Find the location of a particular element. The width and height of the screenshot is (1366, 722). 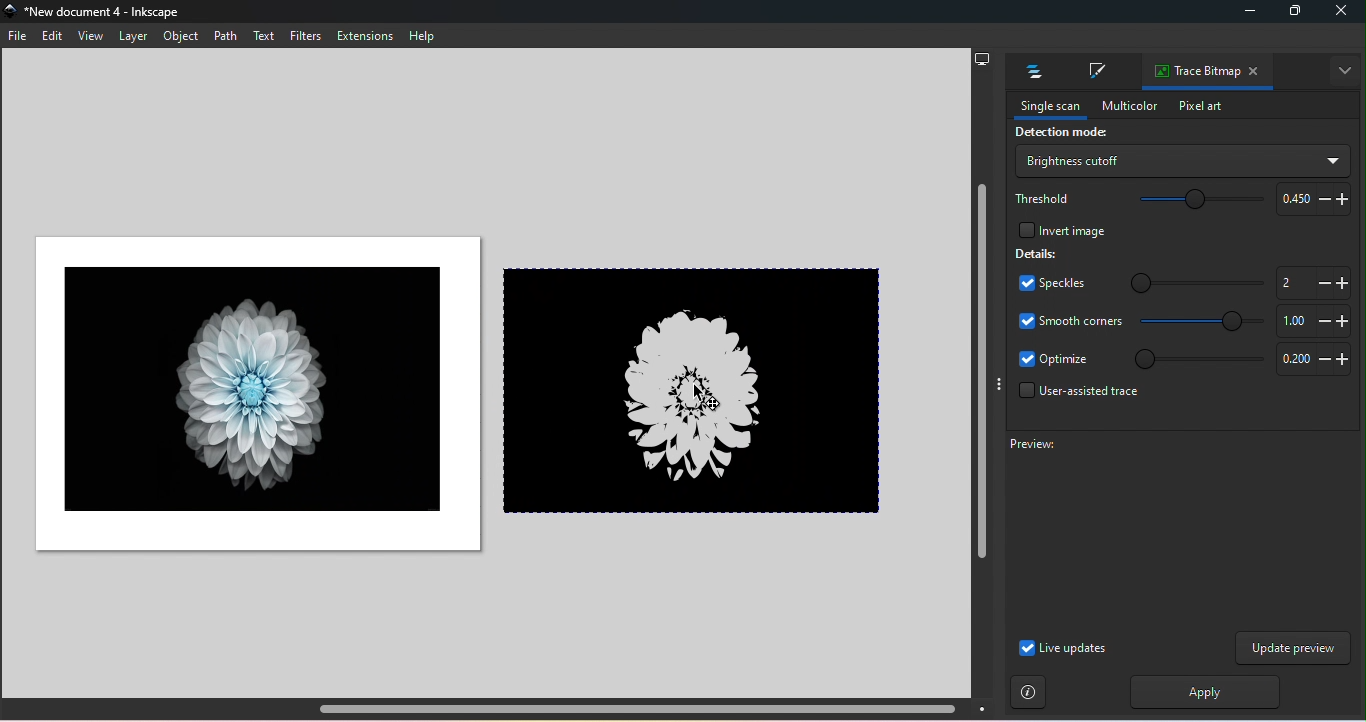

Increase or decrease smooth corners is located at coordinates (1311, 321).